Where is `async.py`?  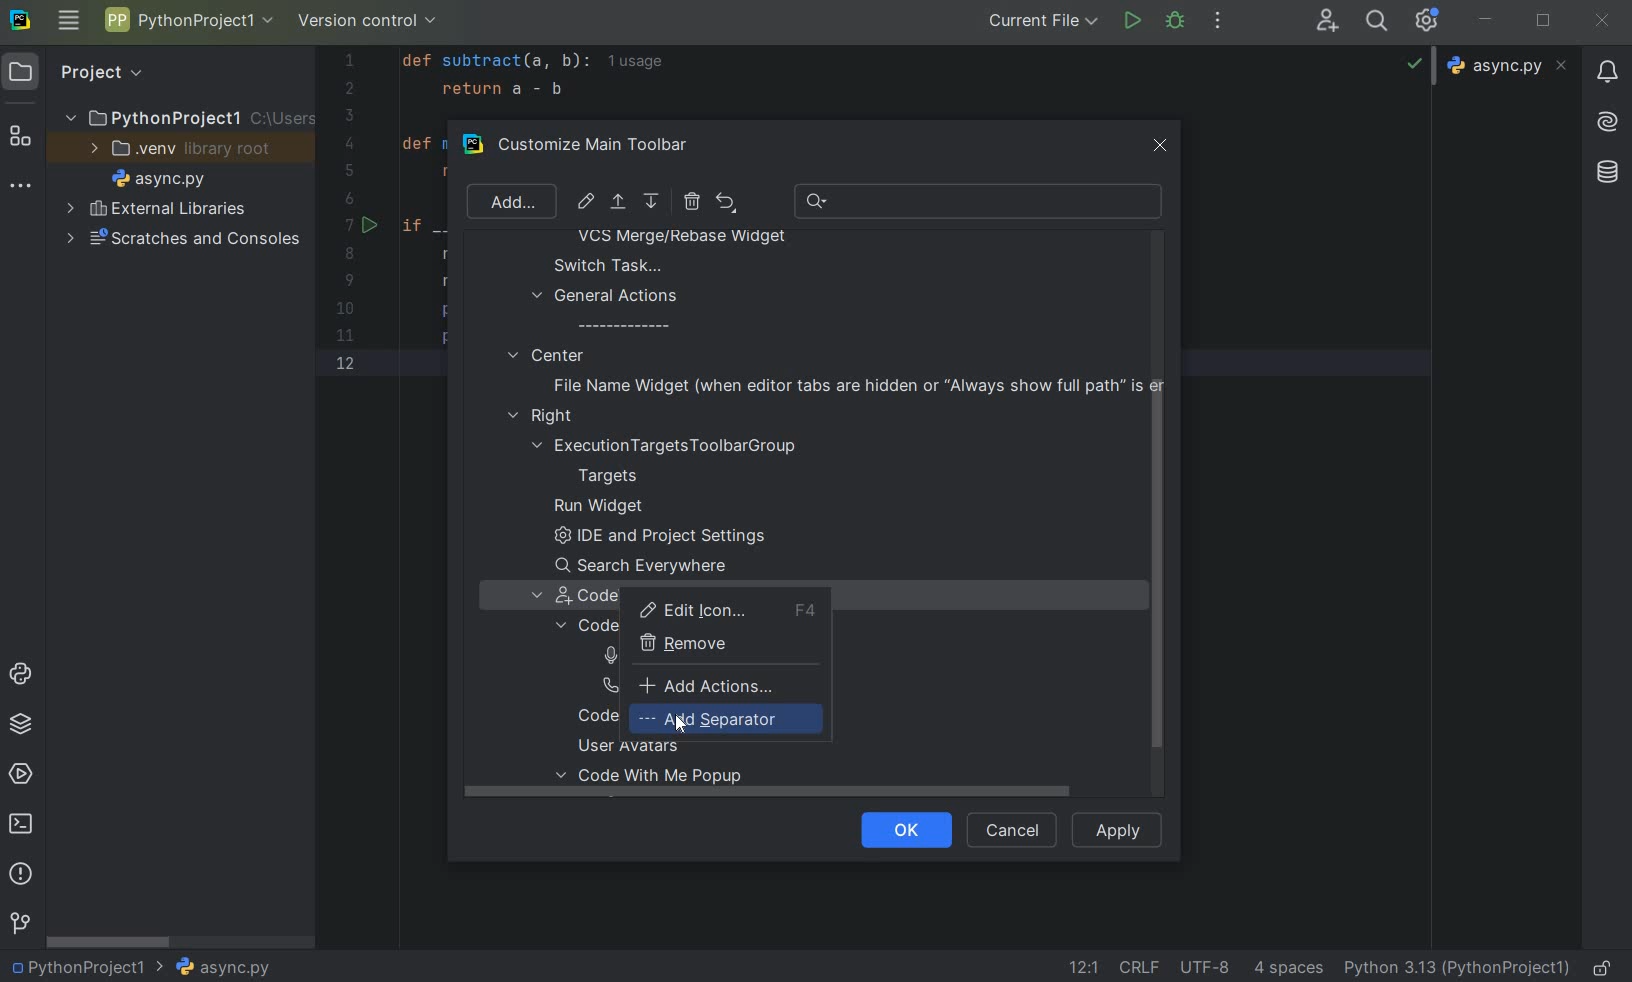 async.py is located at coordinates (1510, 66).